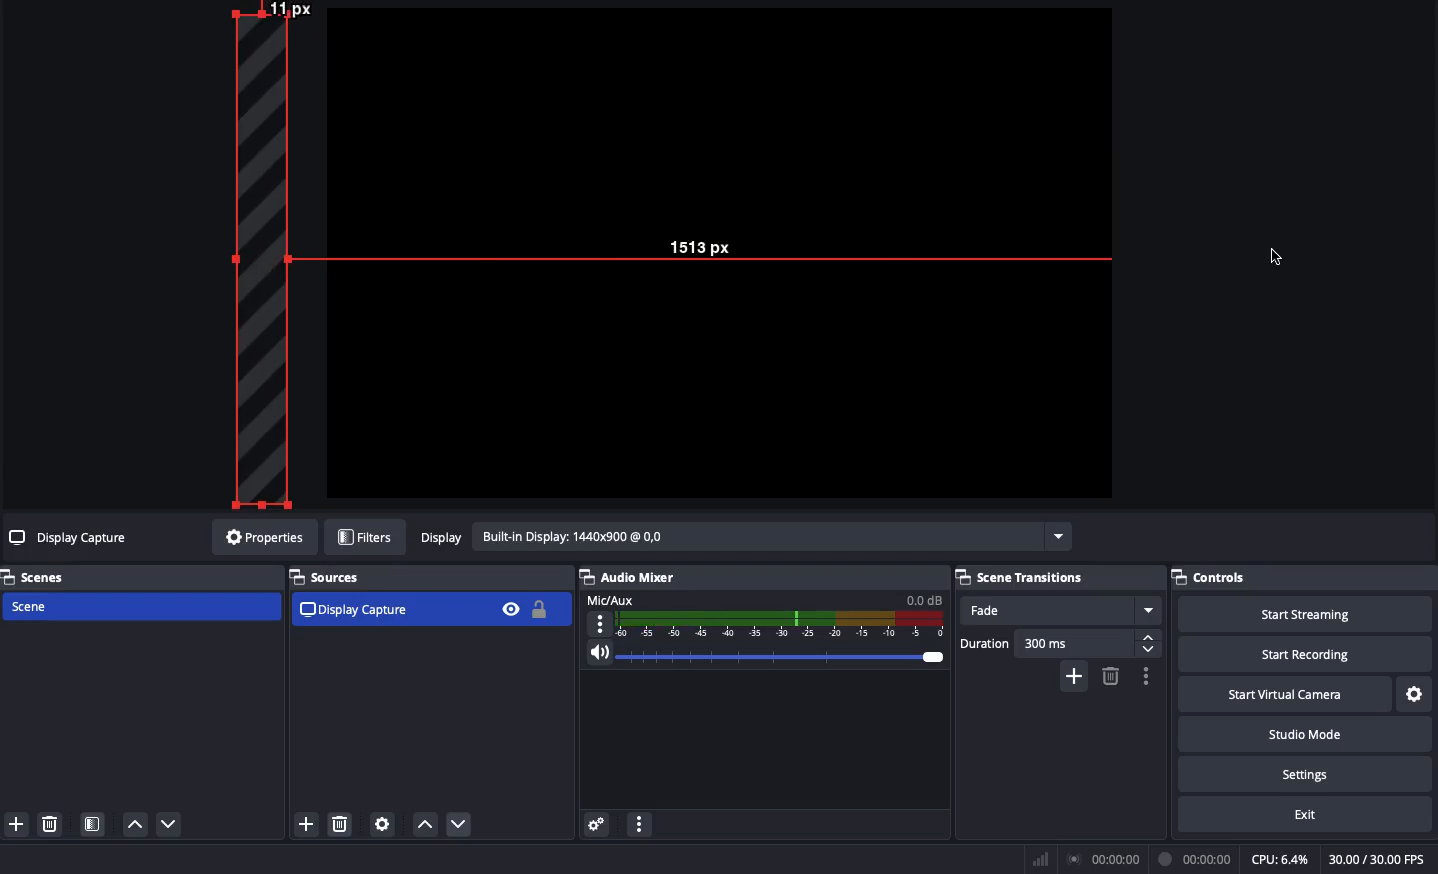 This screenshot has height=874, width=1438. Describe the element at coordinates (332, 577) in the screenshot. I see `Sources` at that location.